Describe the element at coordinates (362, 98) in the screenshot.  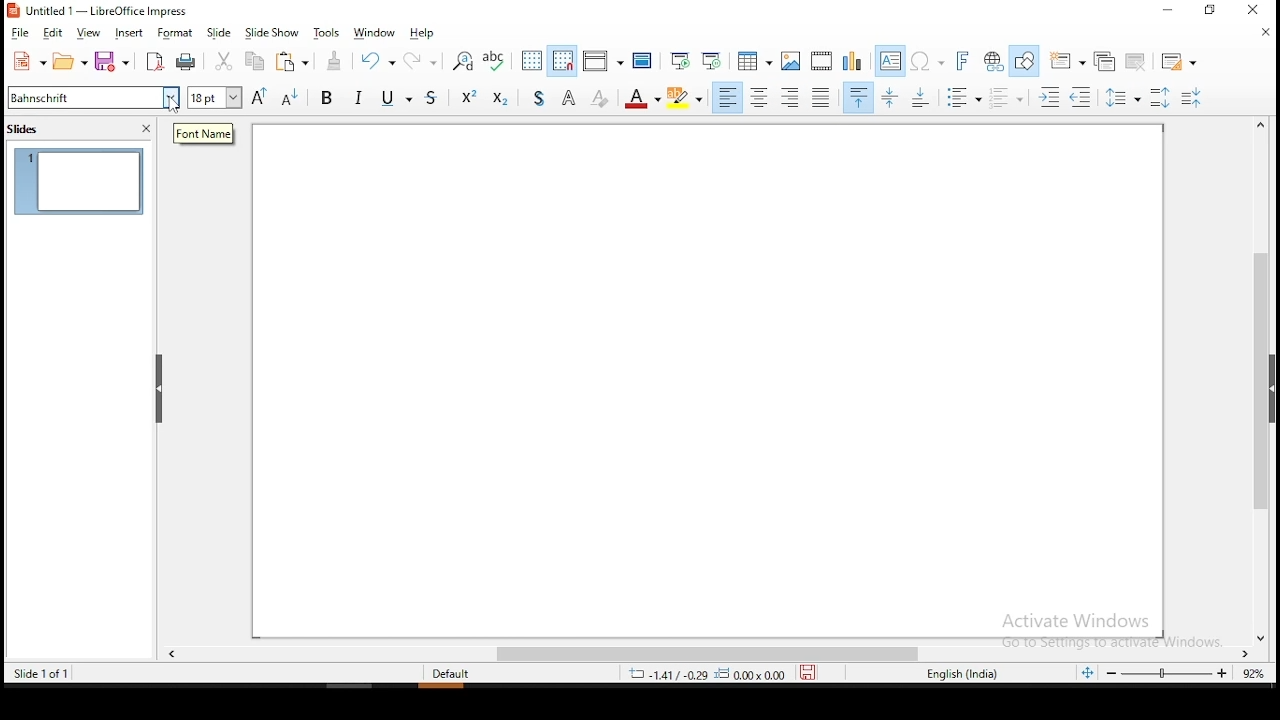
I see `italics` at that location.